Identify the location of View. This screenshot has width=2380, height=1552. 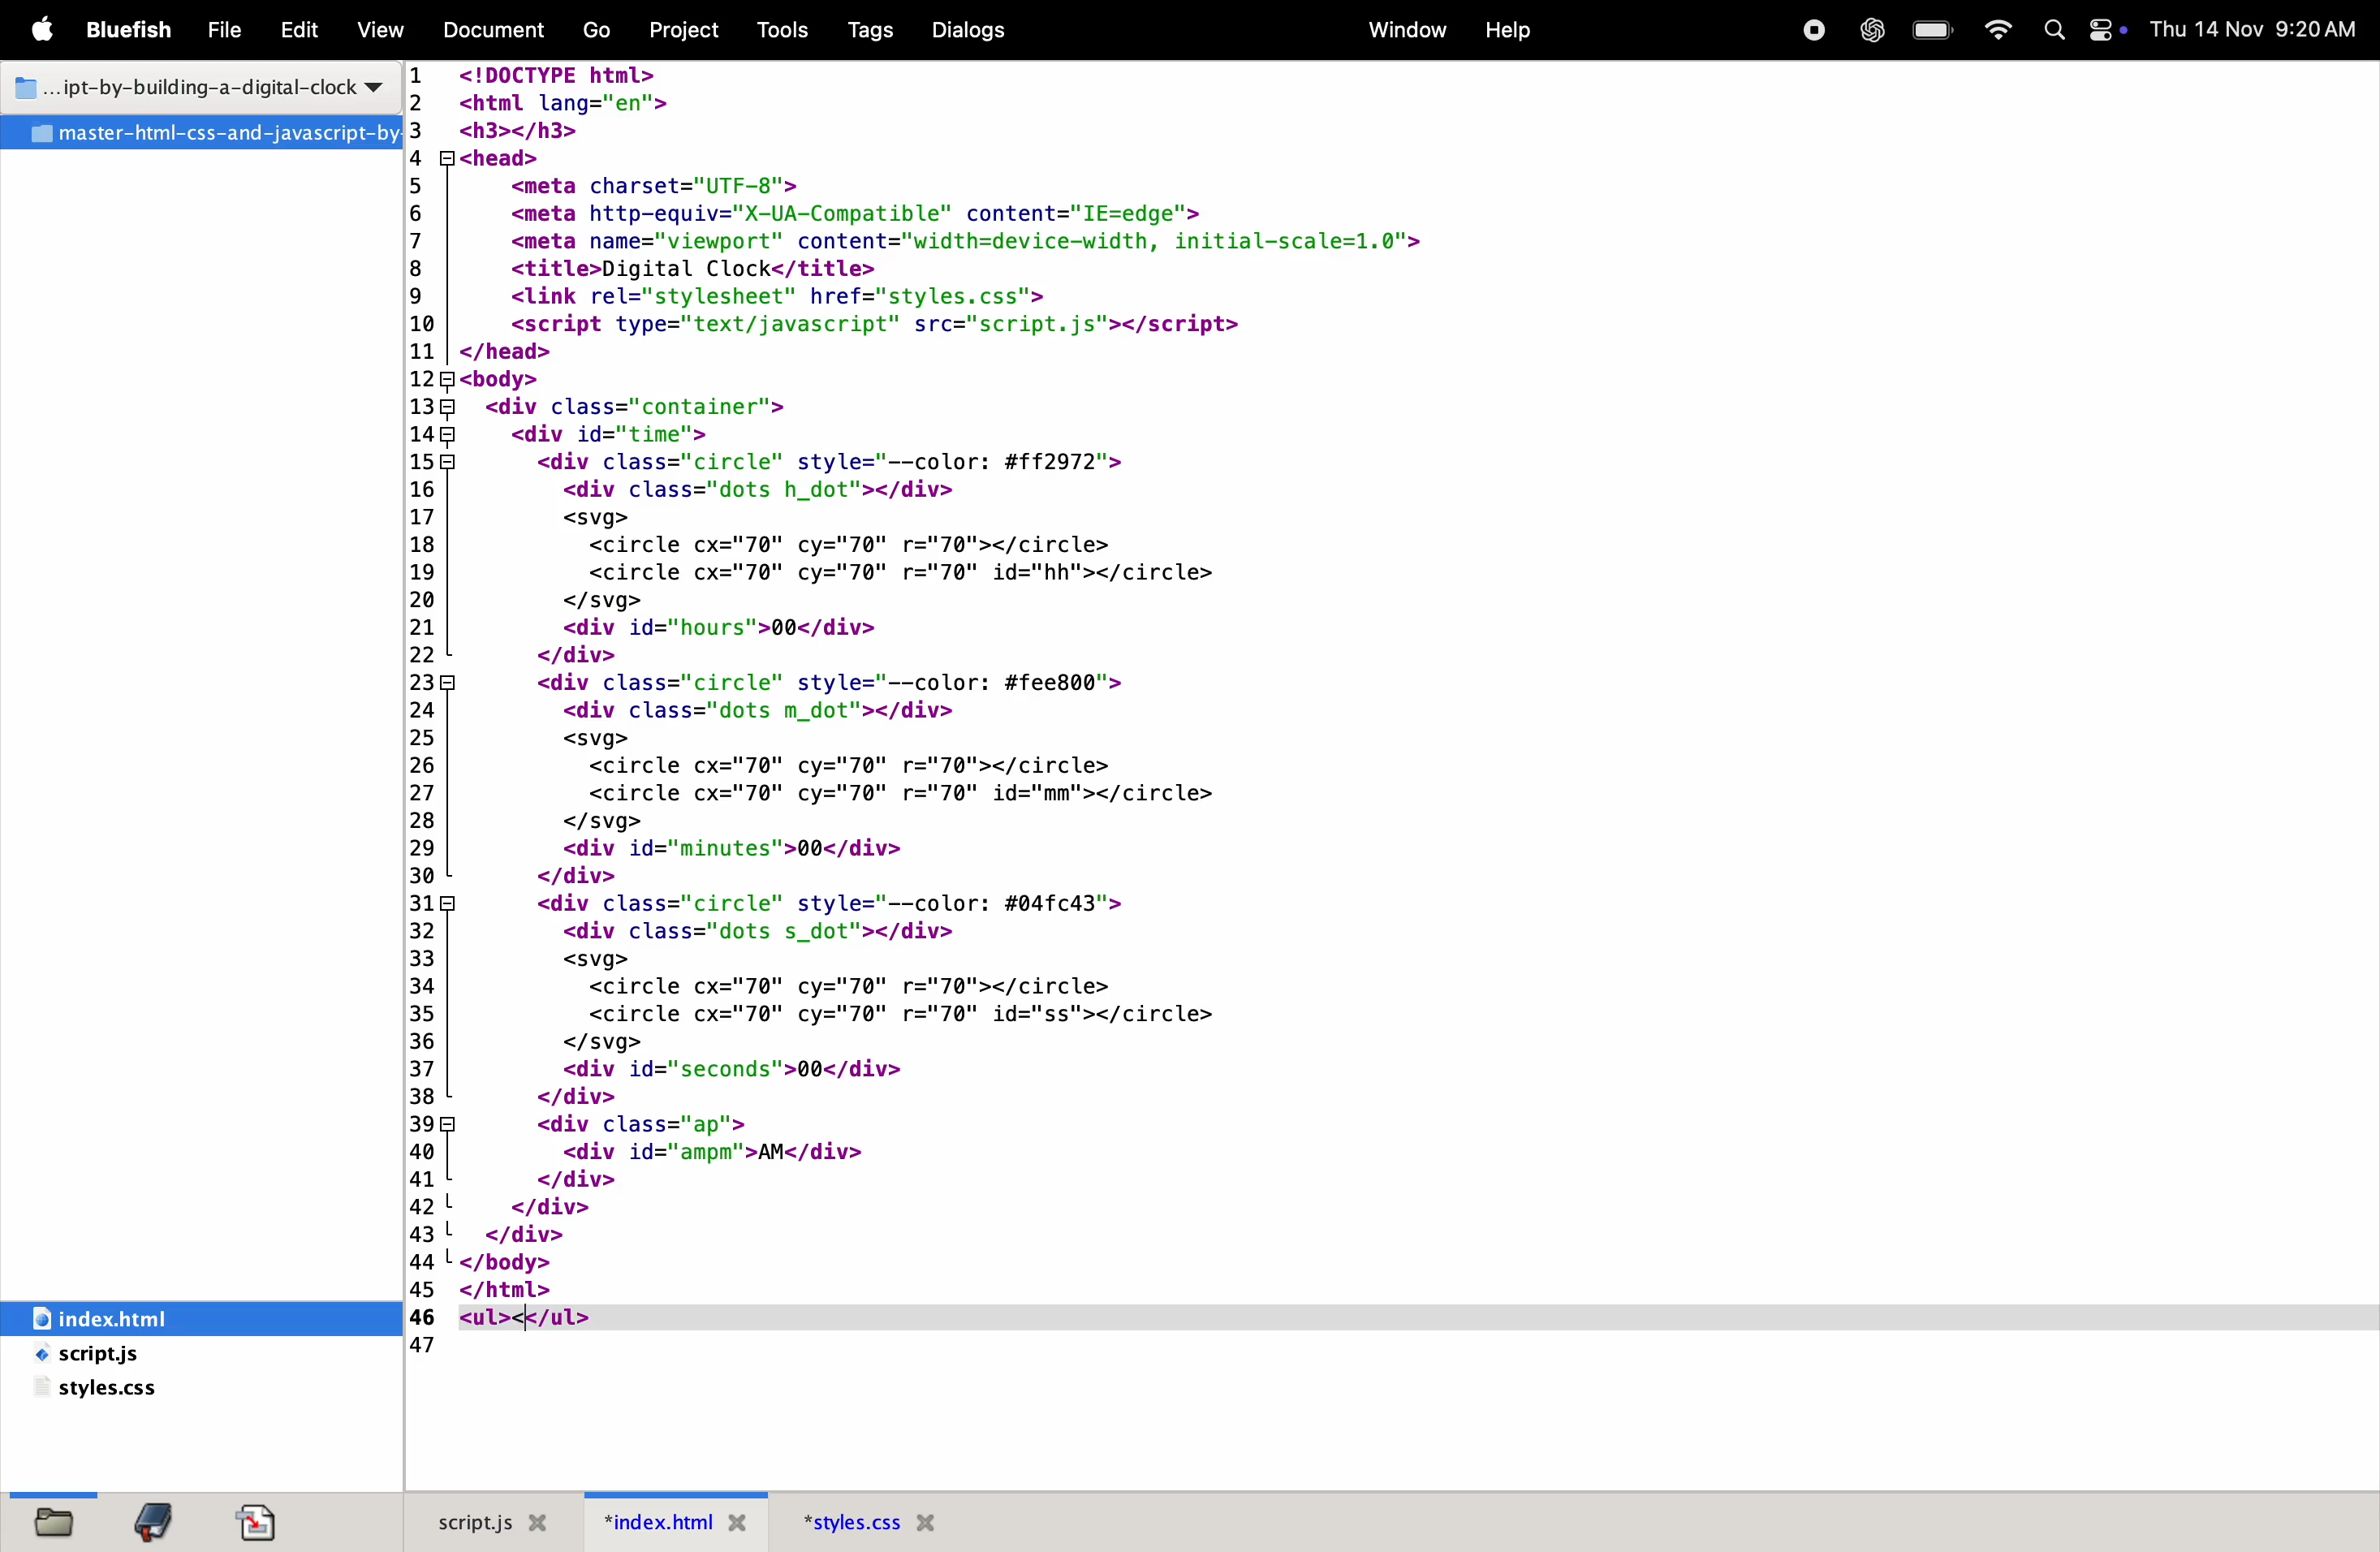
(381, 29).